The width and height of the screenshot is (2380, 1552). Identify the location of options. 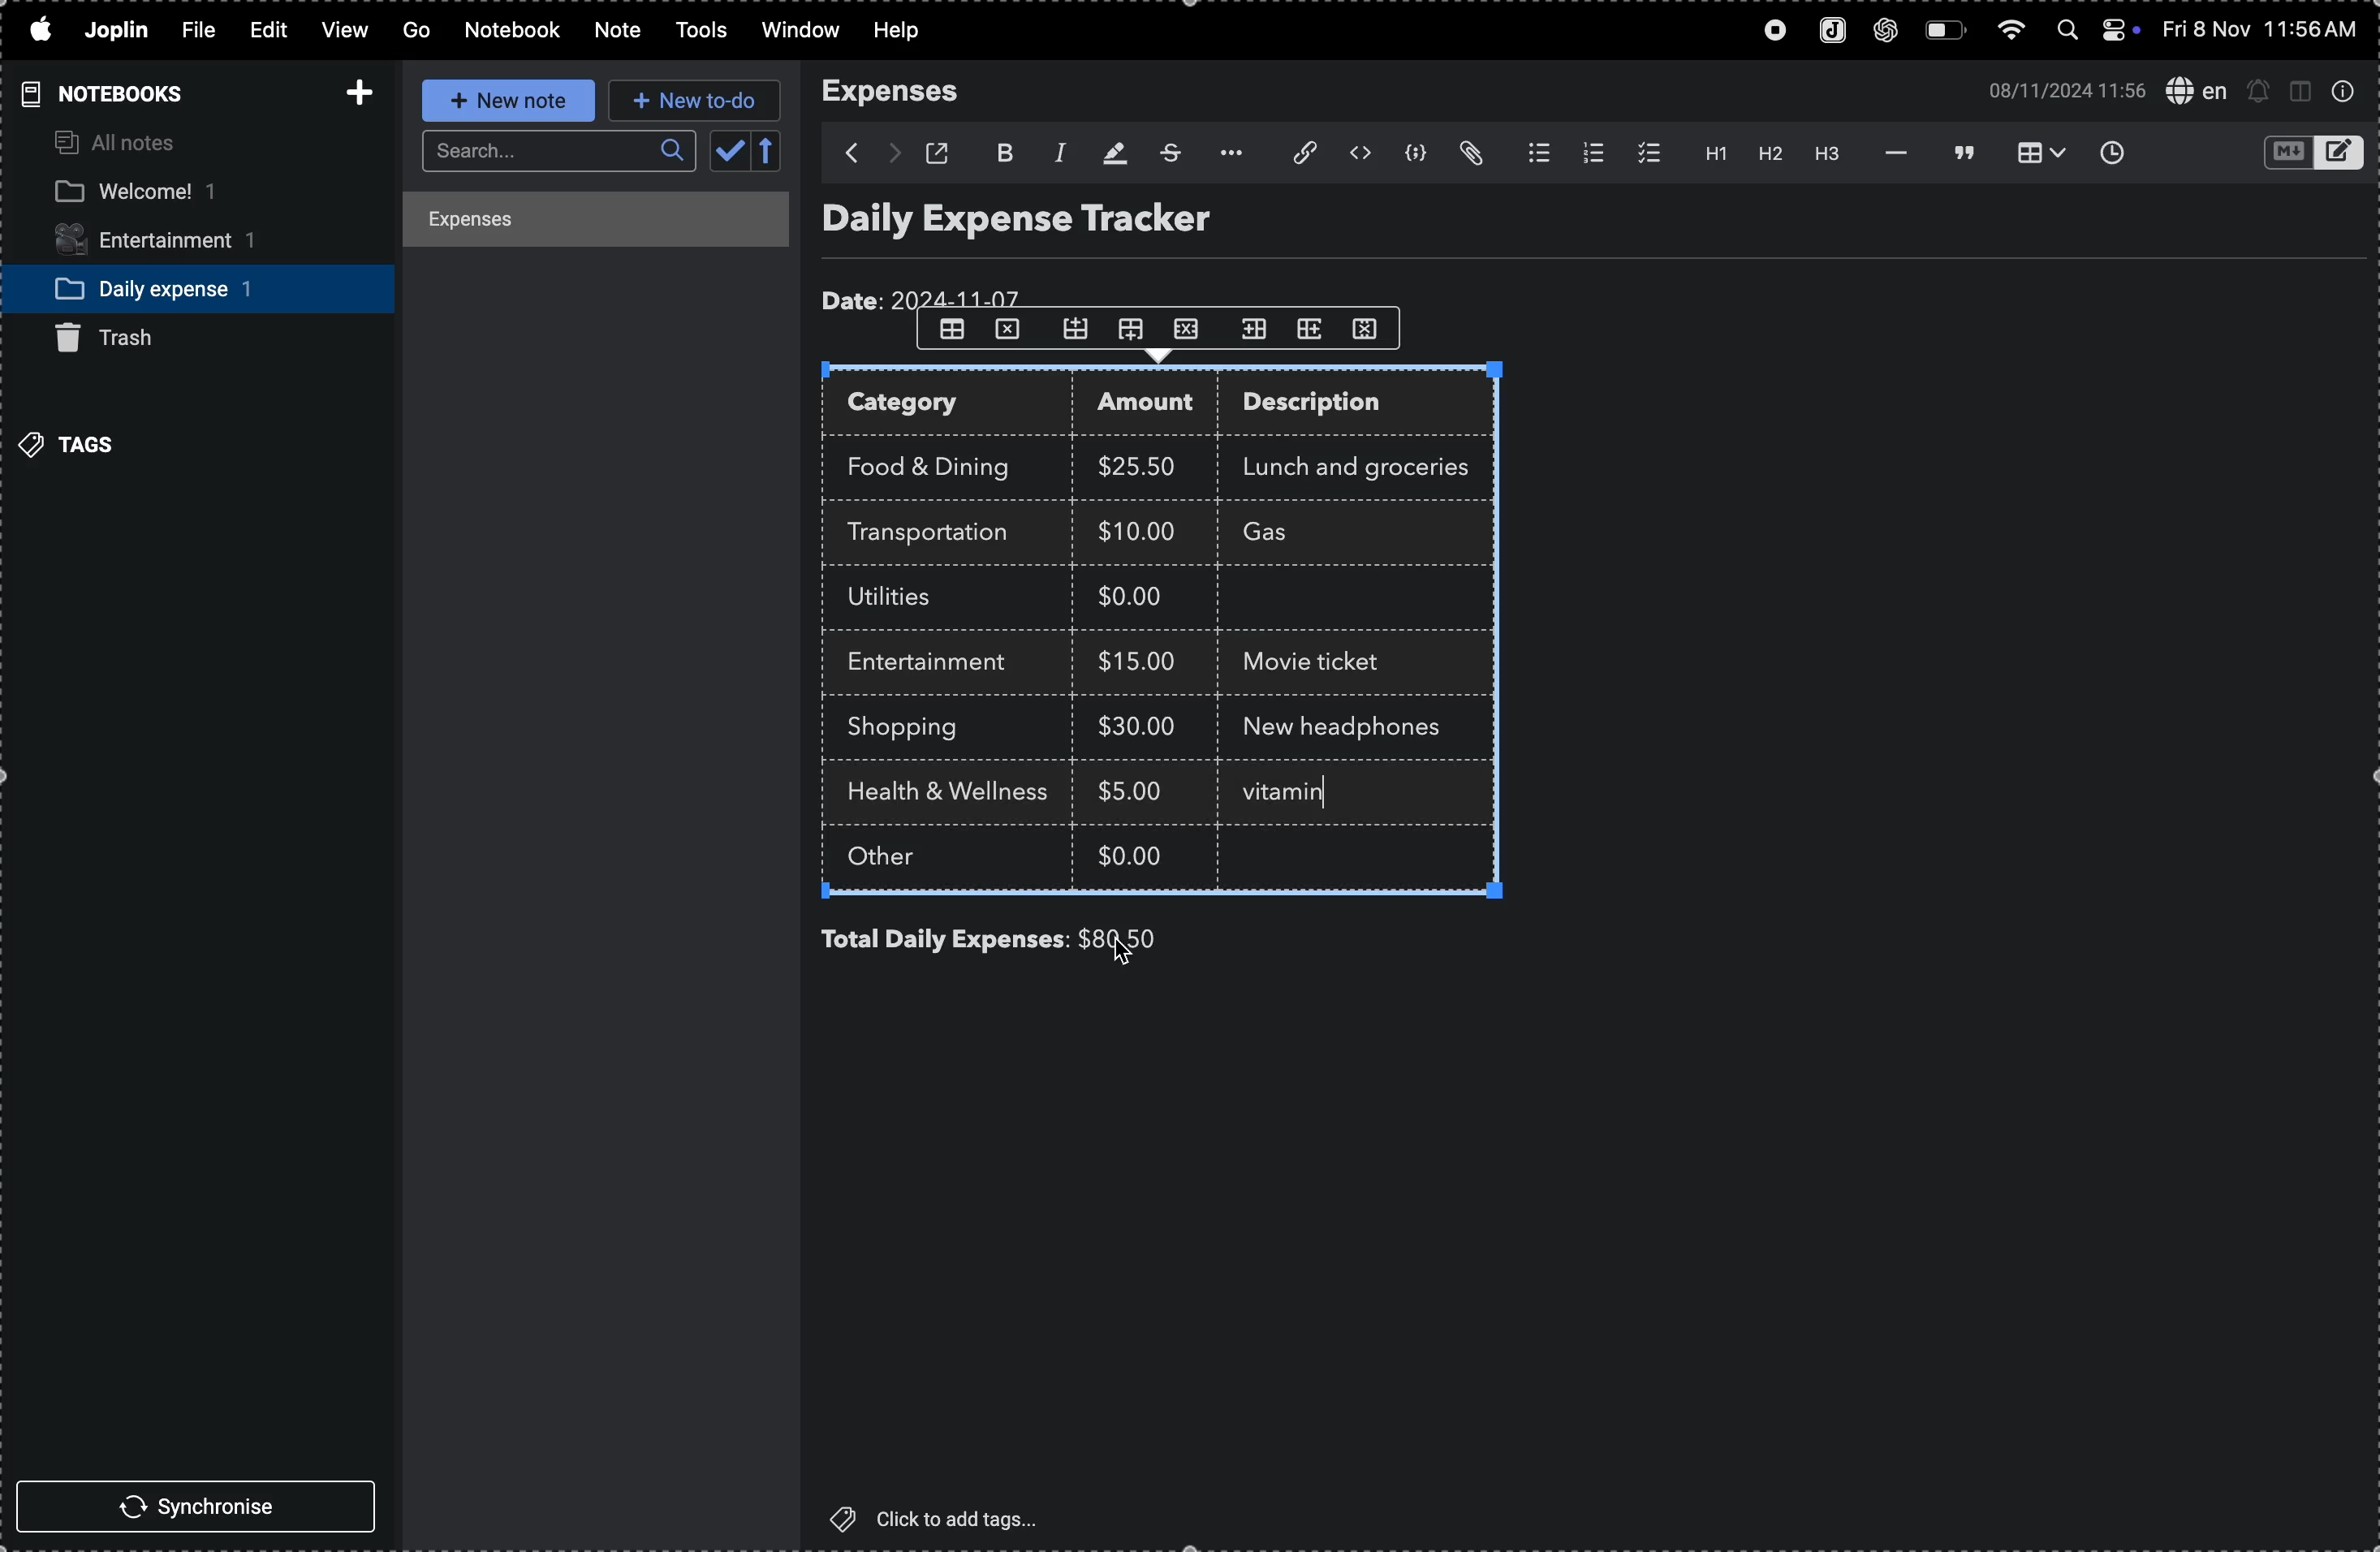
(1225, 153).